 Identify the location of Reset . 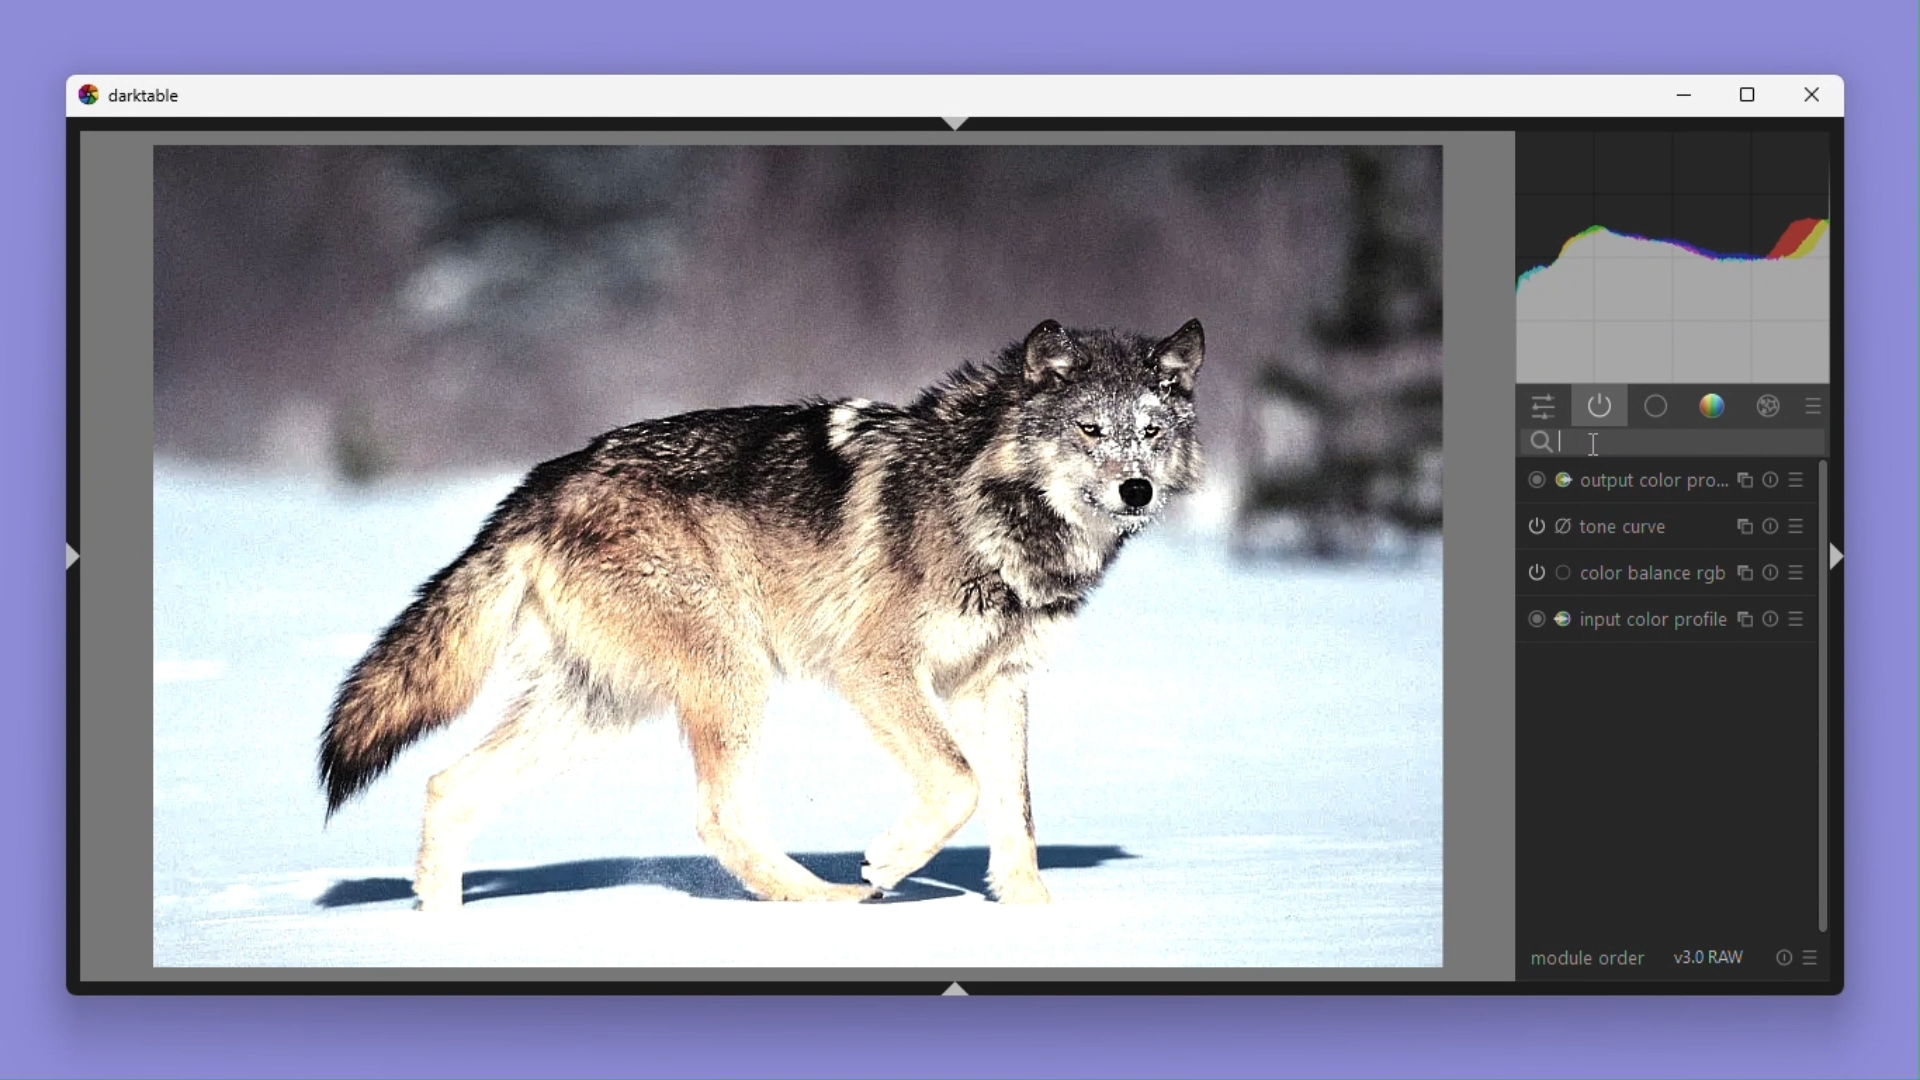
(1770, 525).